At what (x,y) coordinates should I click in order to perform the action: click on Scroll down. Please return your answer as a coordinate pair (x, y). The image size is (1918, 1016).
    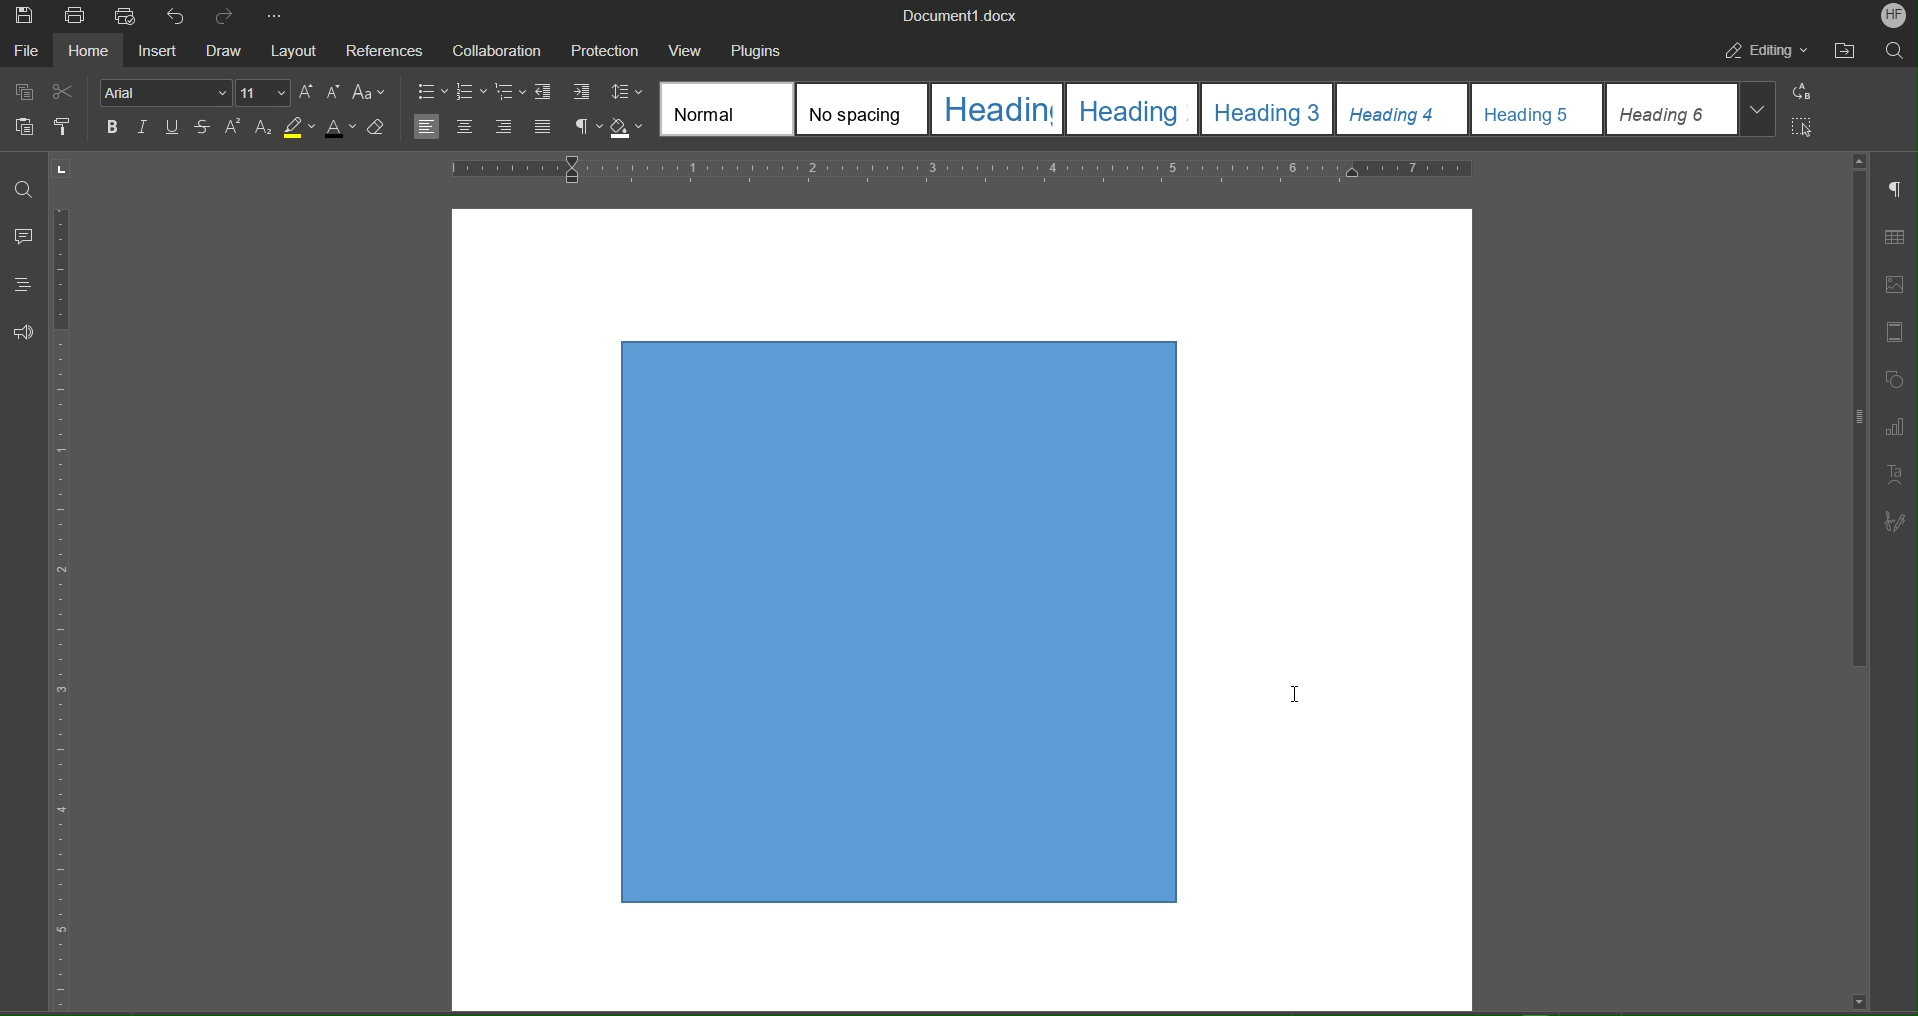
    Looking at the image, I should click on (1852, 1000).